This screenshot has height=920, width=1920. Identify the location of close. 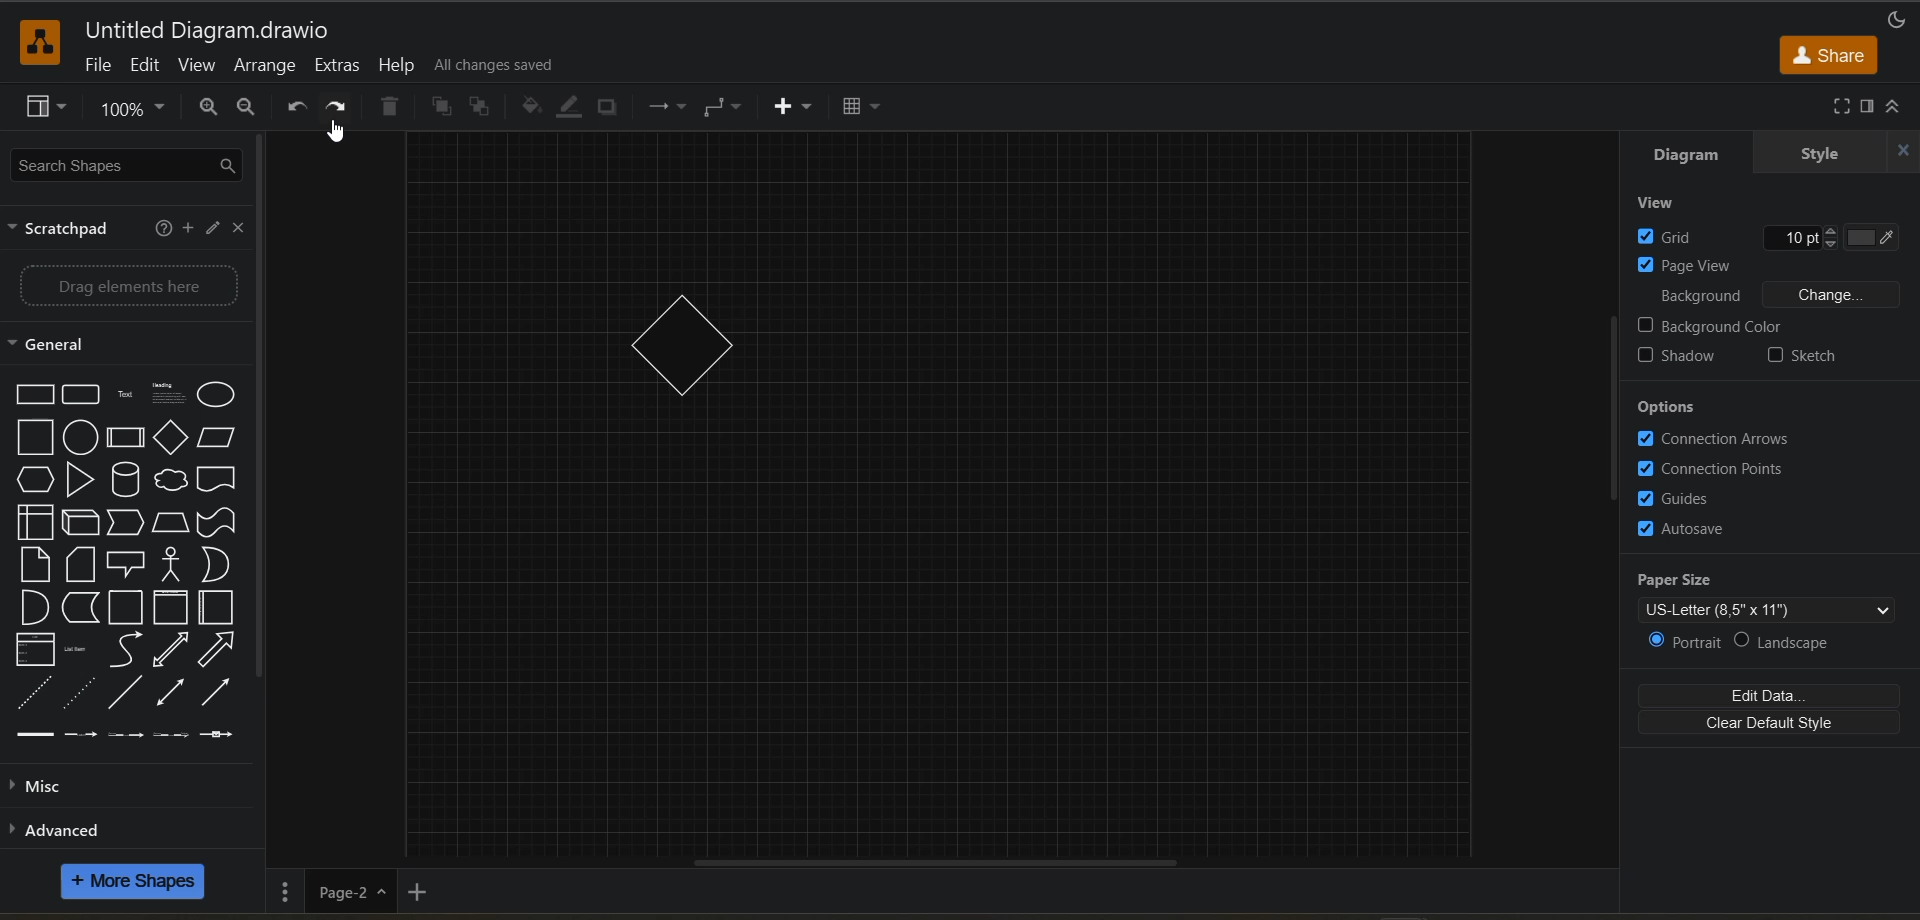
(237, 228).